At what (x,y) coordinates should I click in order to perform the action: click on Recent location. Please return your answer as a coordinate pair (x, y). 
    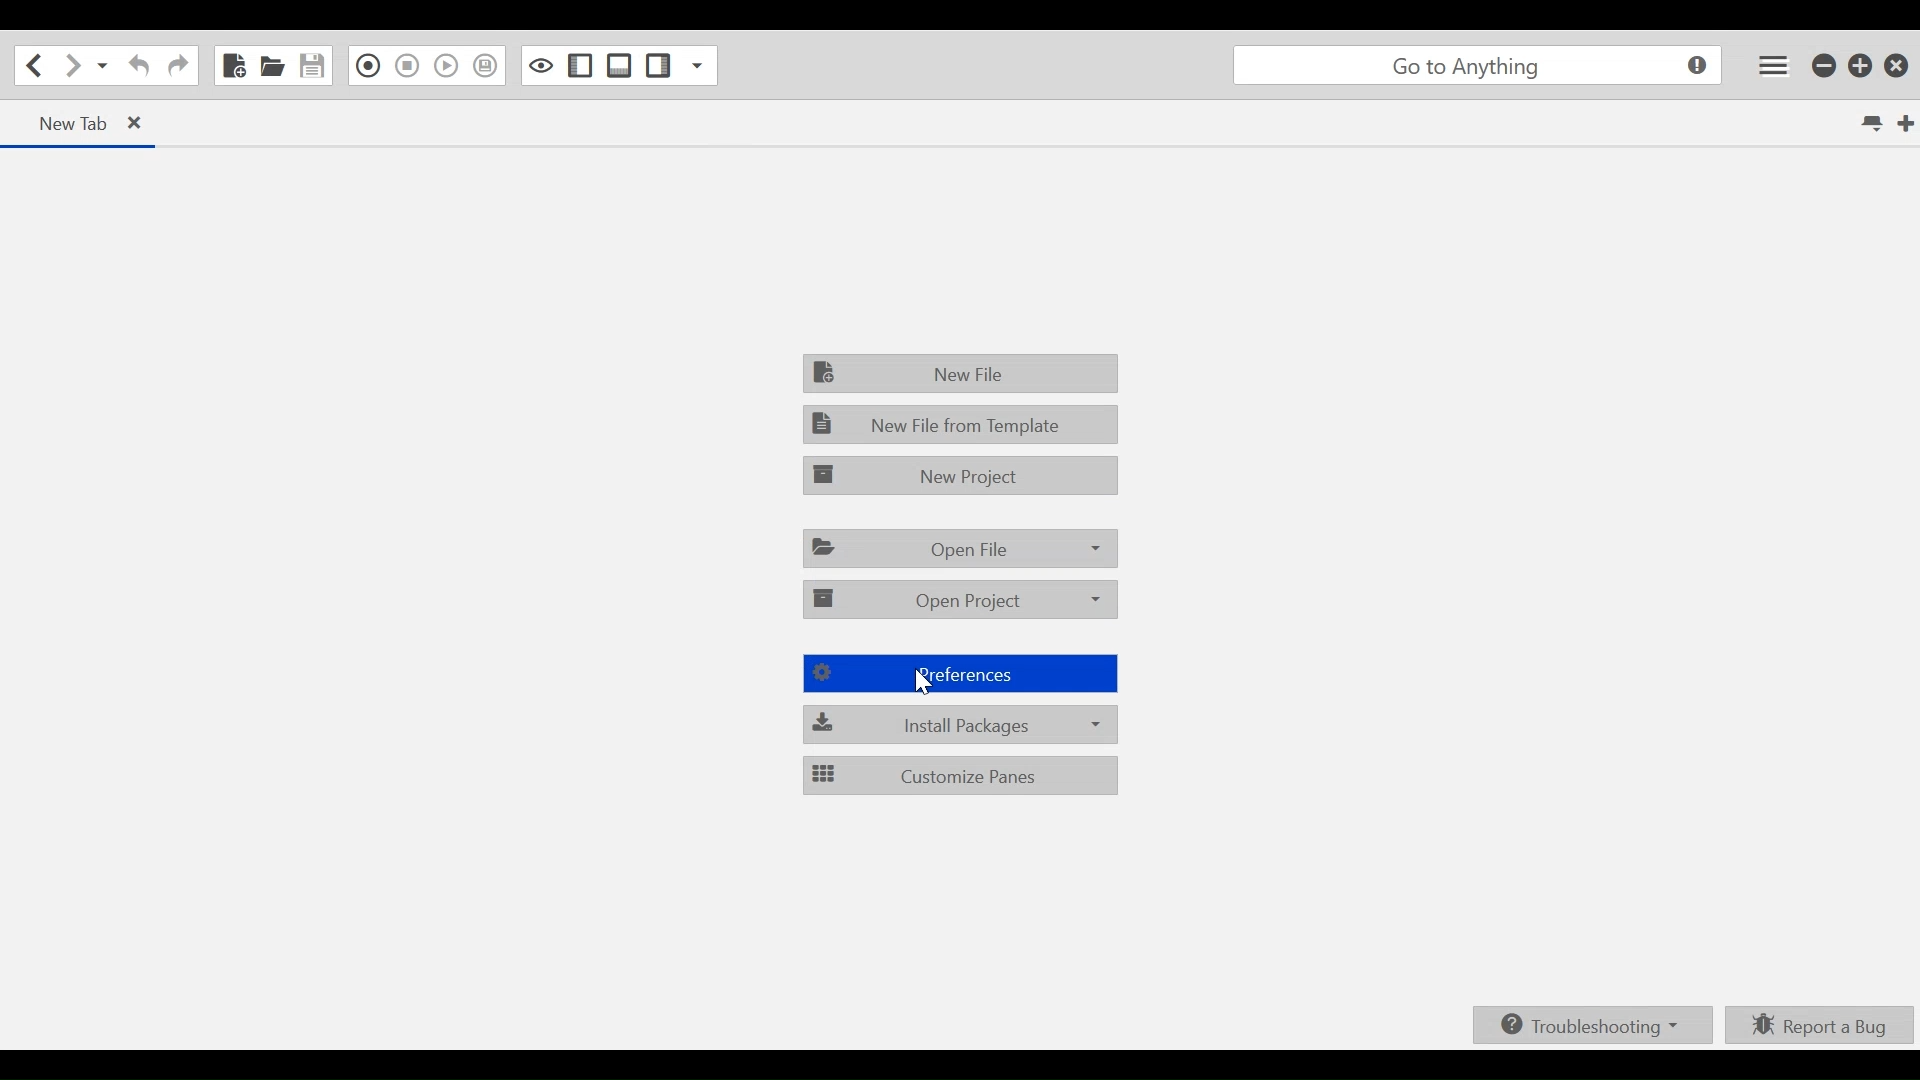
    Looking at the image, I should click on (103, 67).